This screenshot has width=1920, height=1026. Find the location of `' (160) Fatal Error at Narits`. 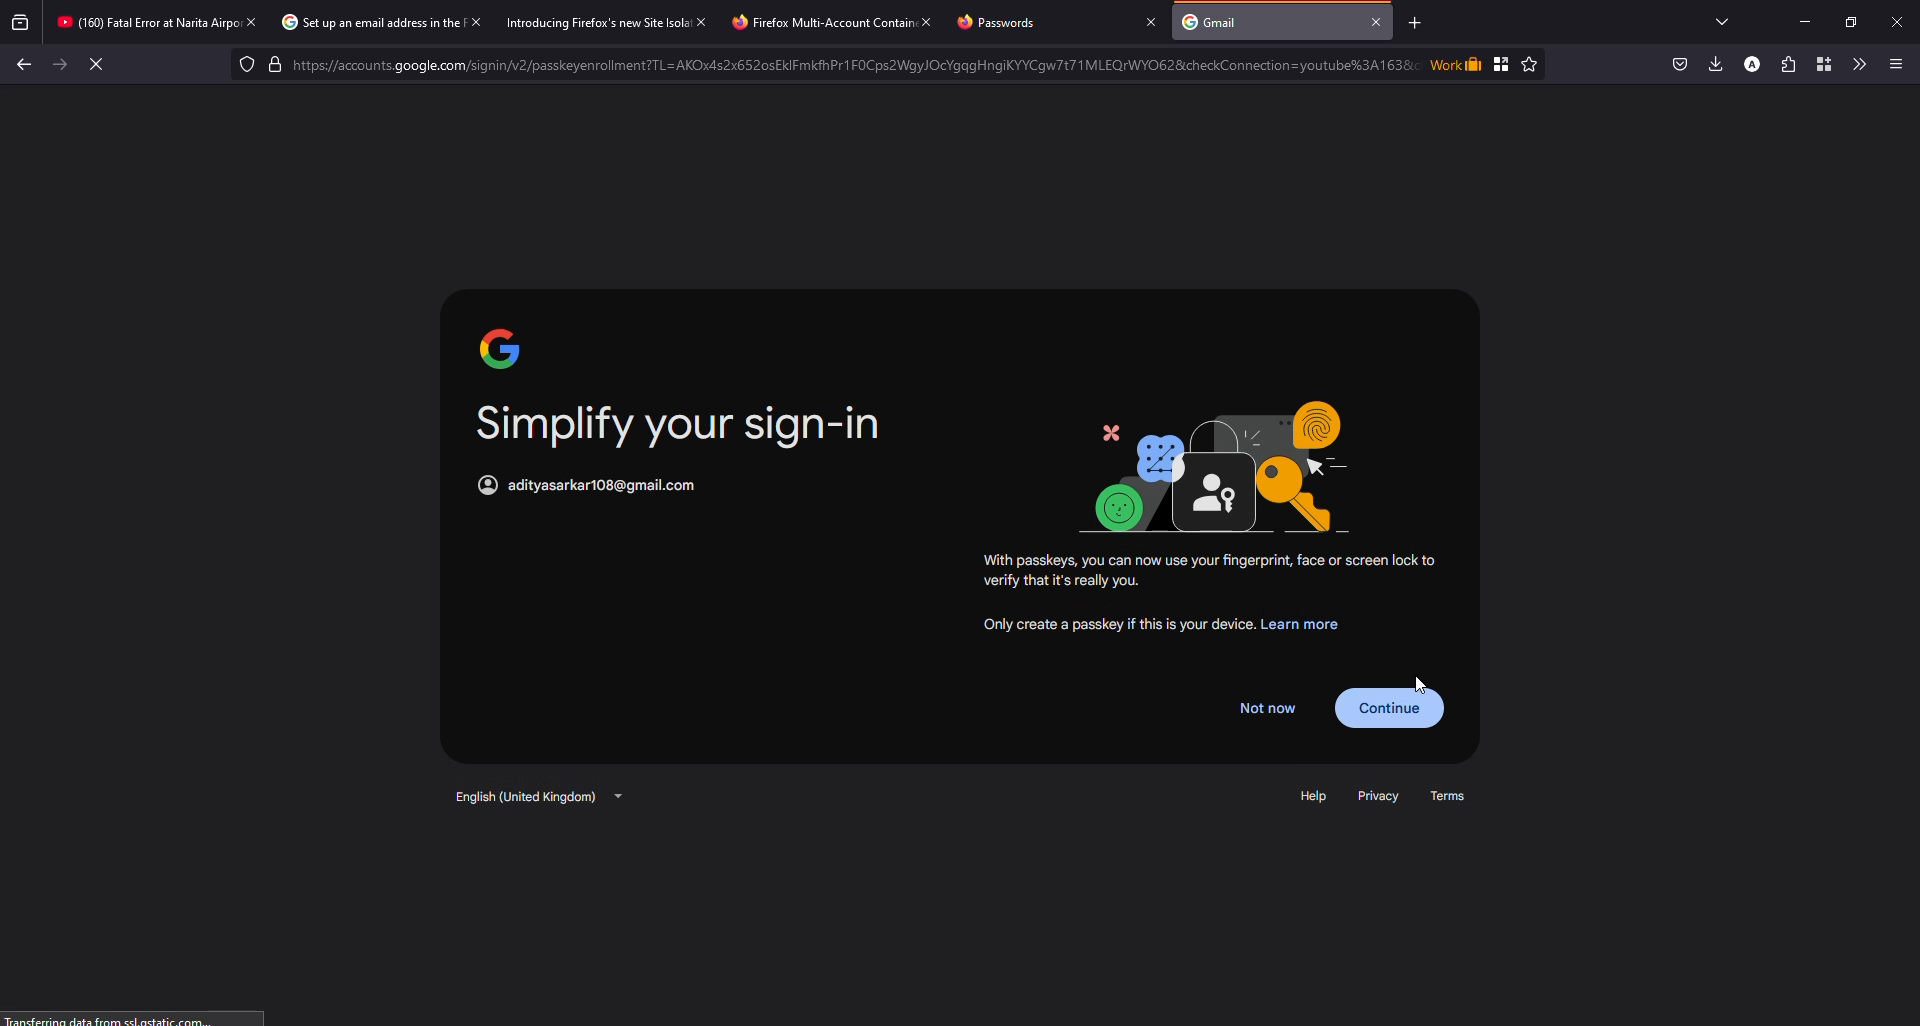

' (160) Fatal Error at Narits is located at coordinates (128, 24).